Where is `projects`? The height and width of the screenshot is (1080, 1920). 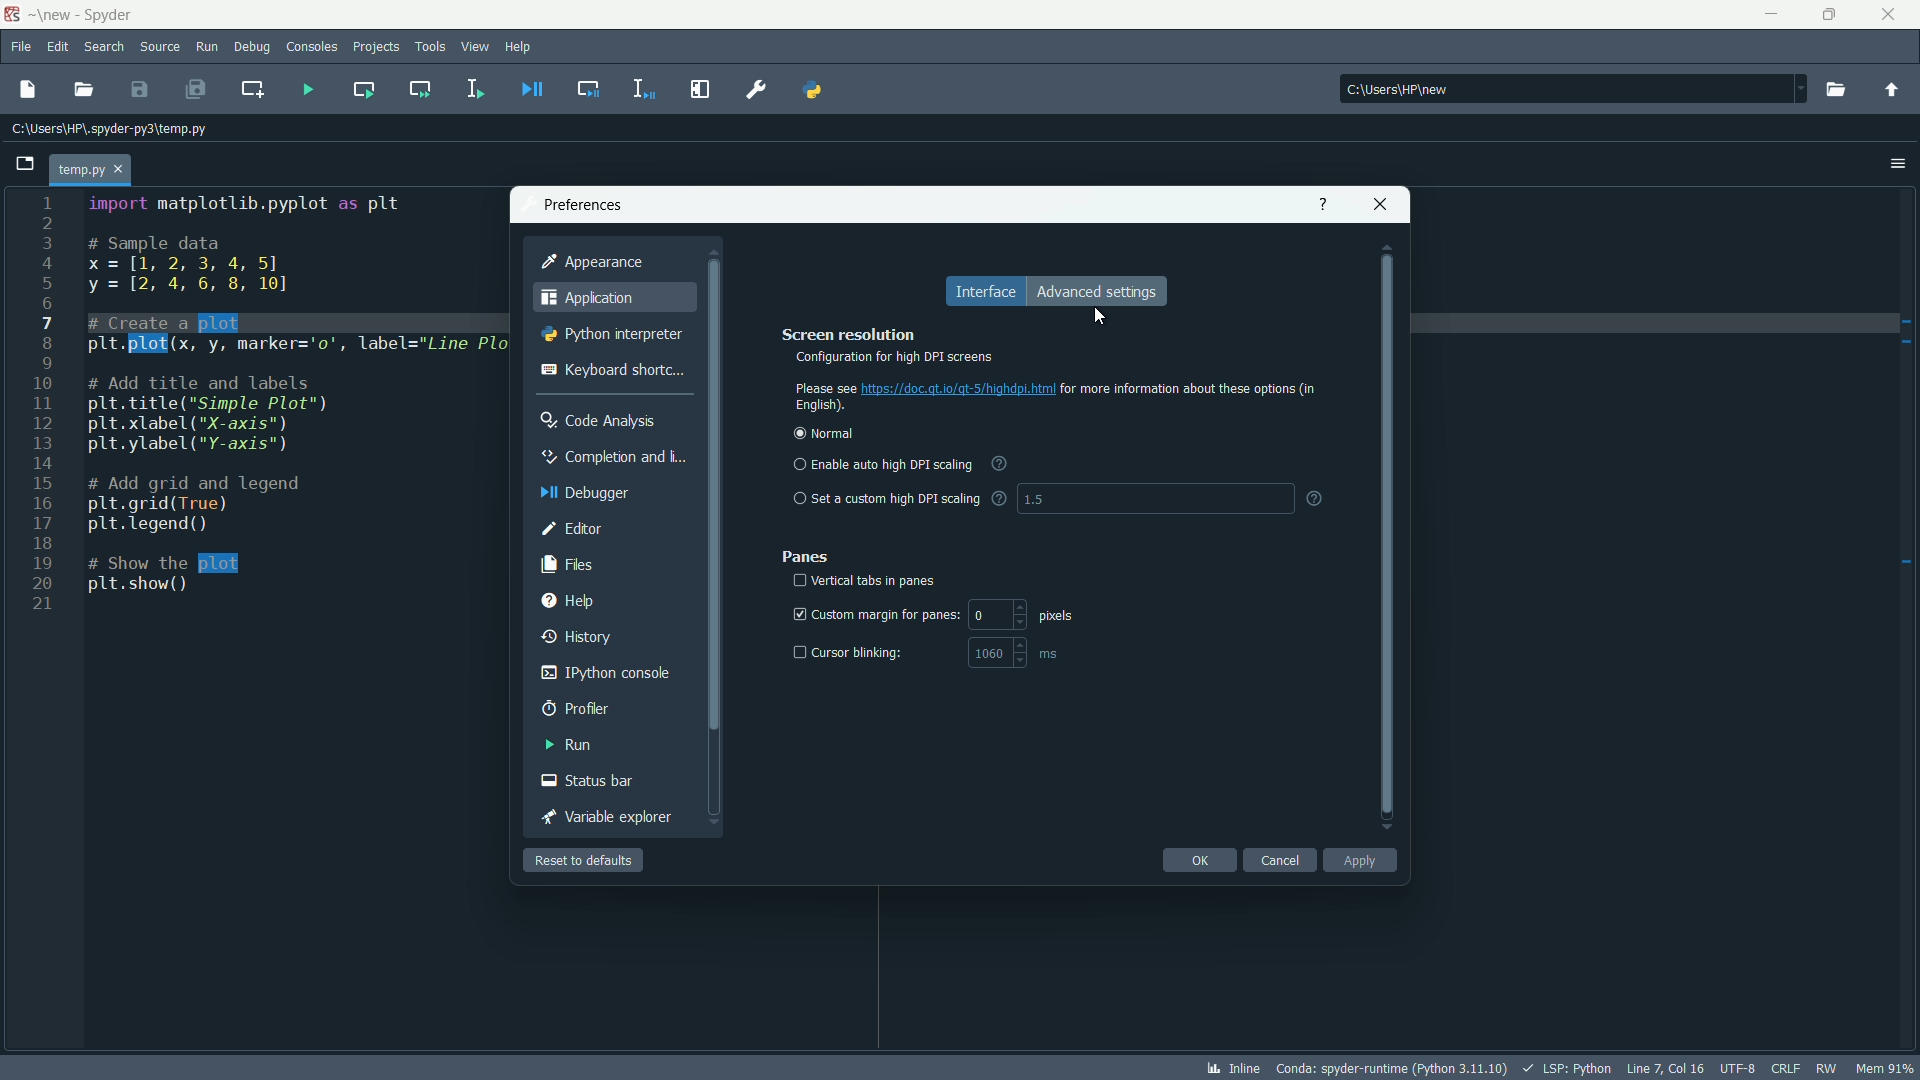
projects is located at coordinates (377, 48).